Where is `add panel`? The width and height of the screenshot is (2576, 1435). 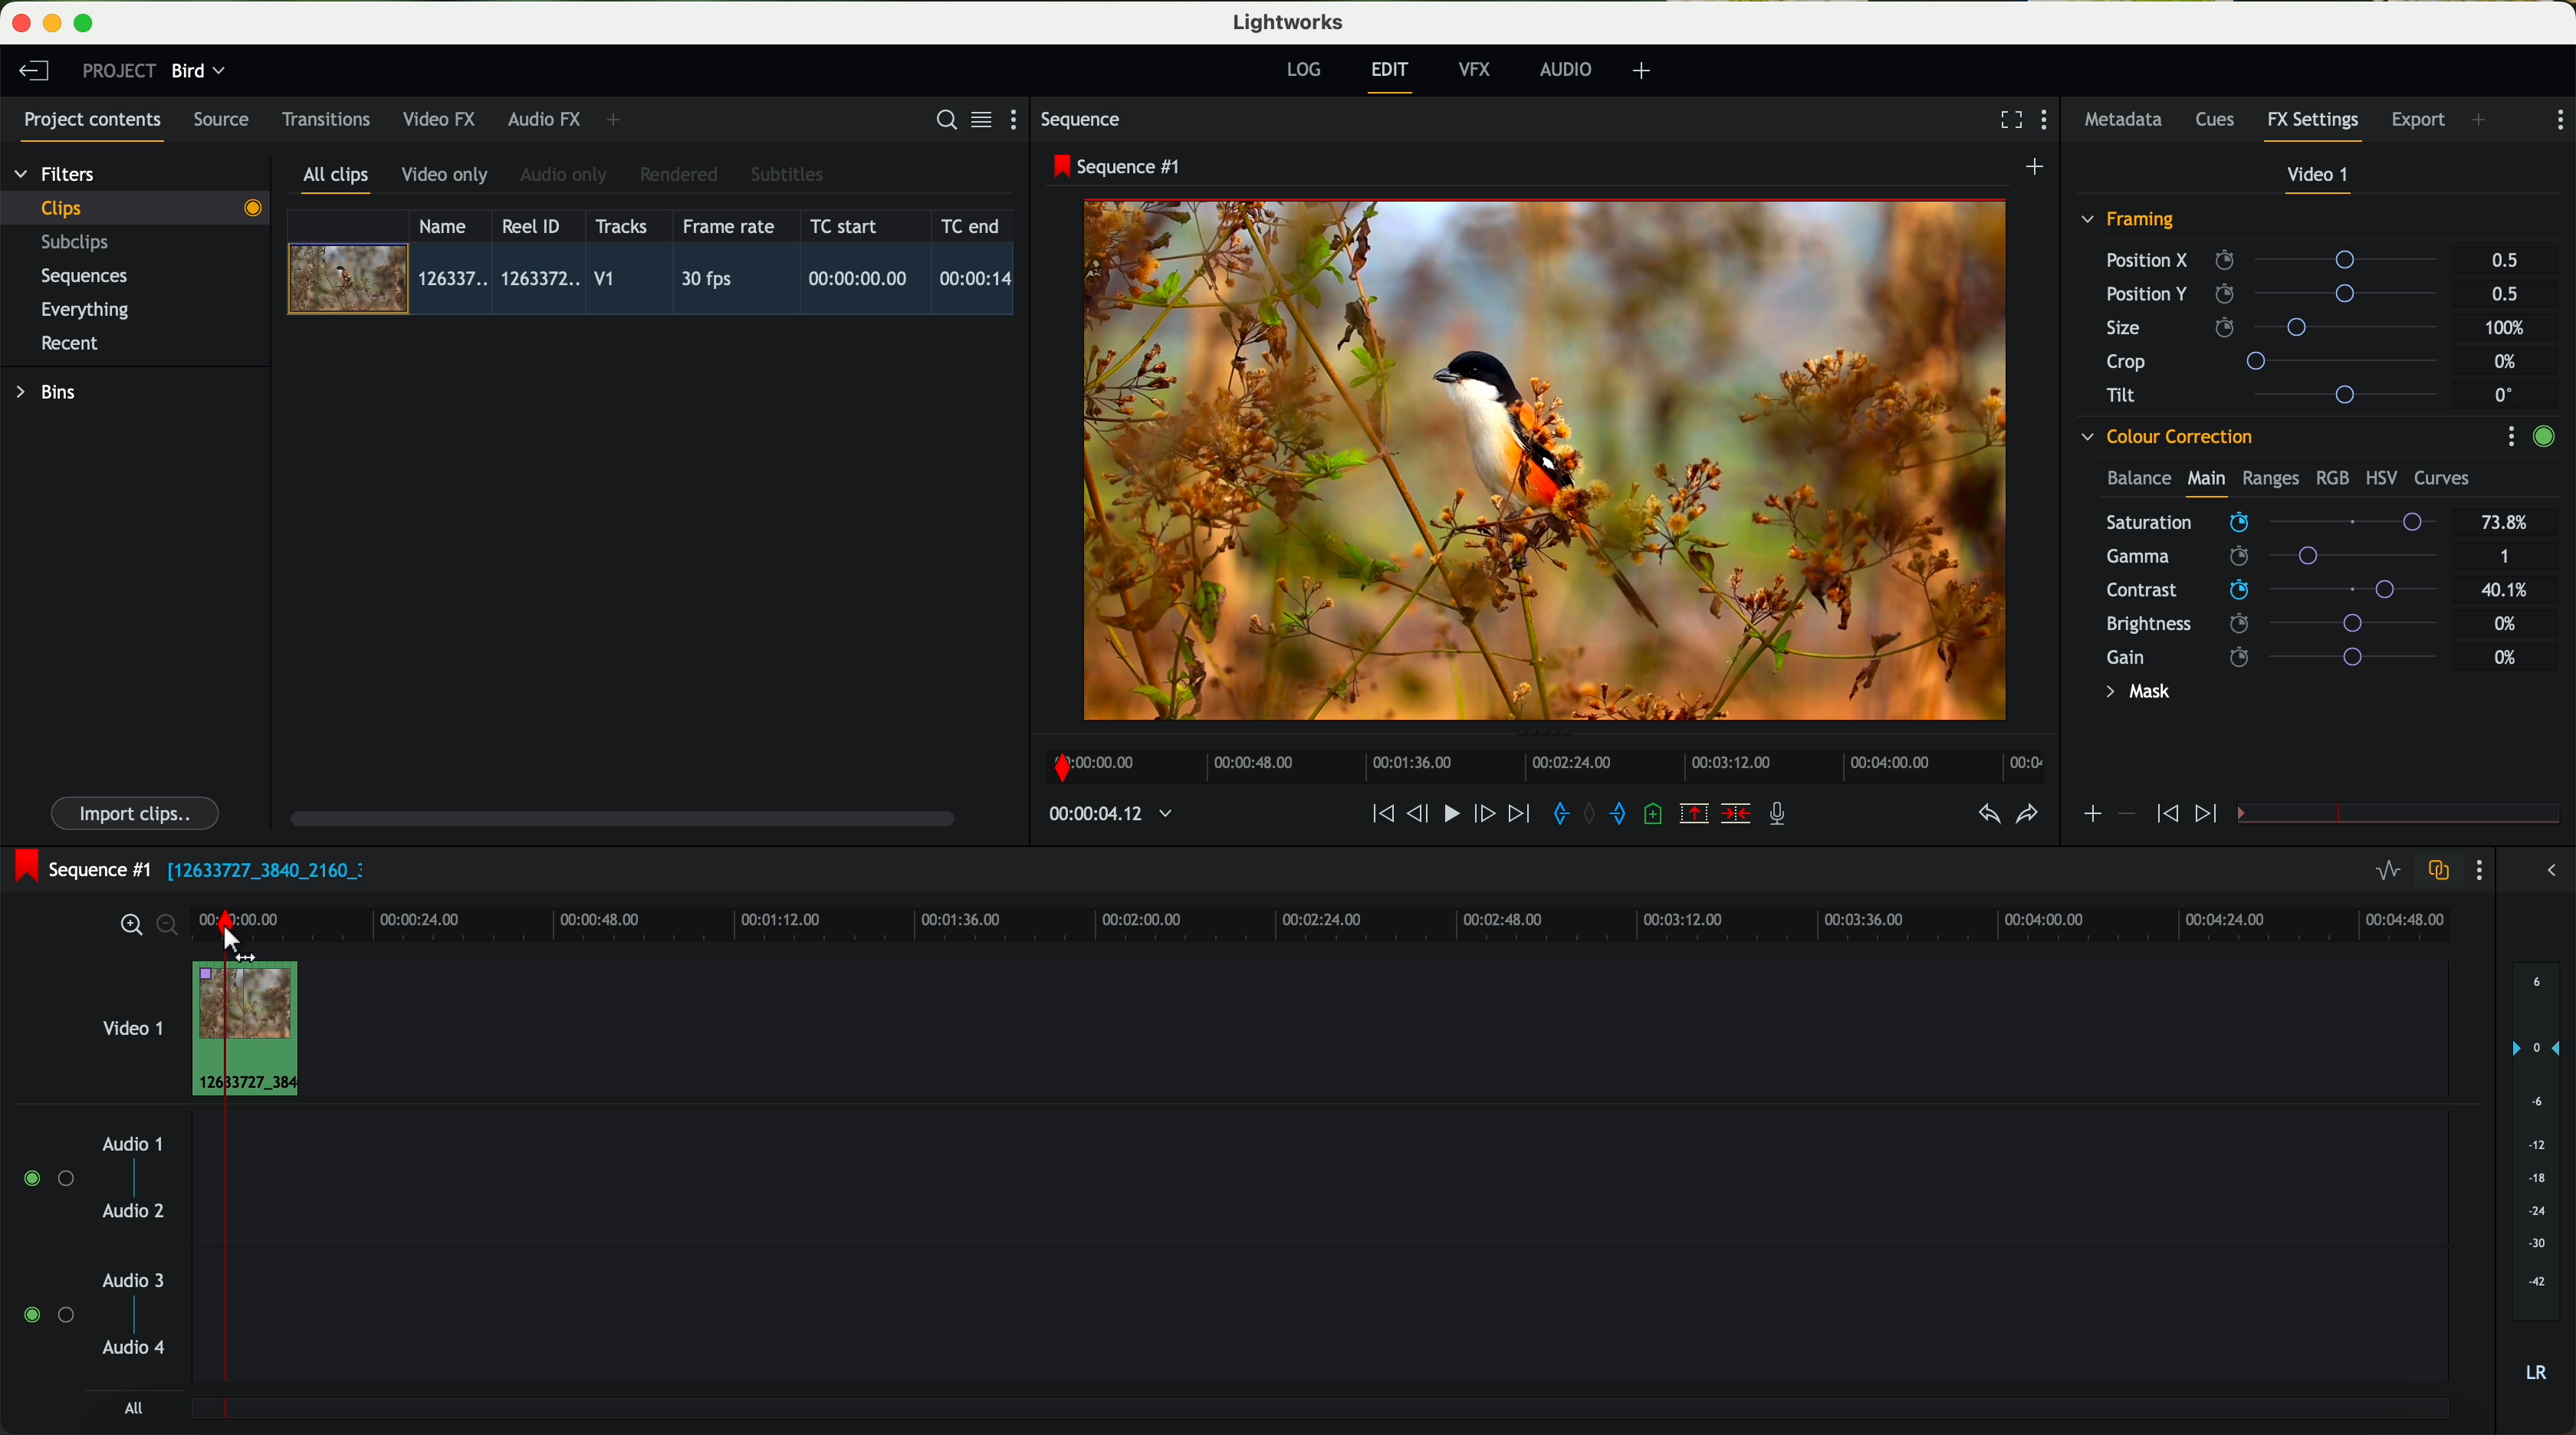 add panel is located at coordinates (618, 120).